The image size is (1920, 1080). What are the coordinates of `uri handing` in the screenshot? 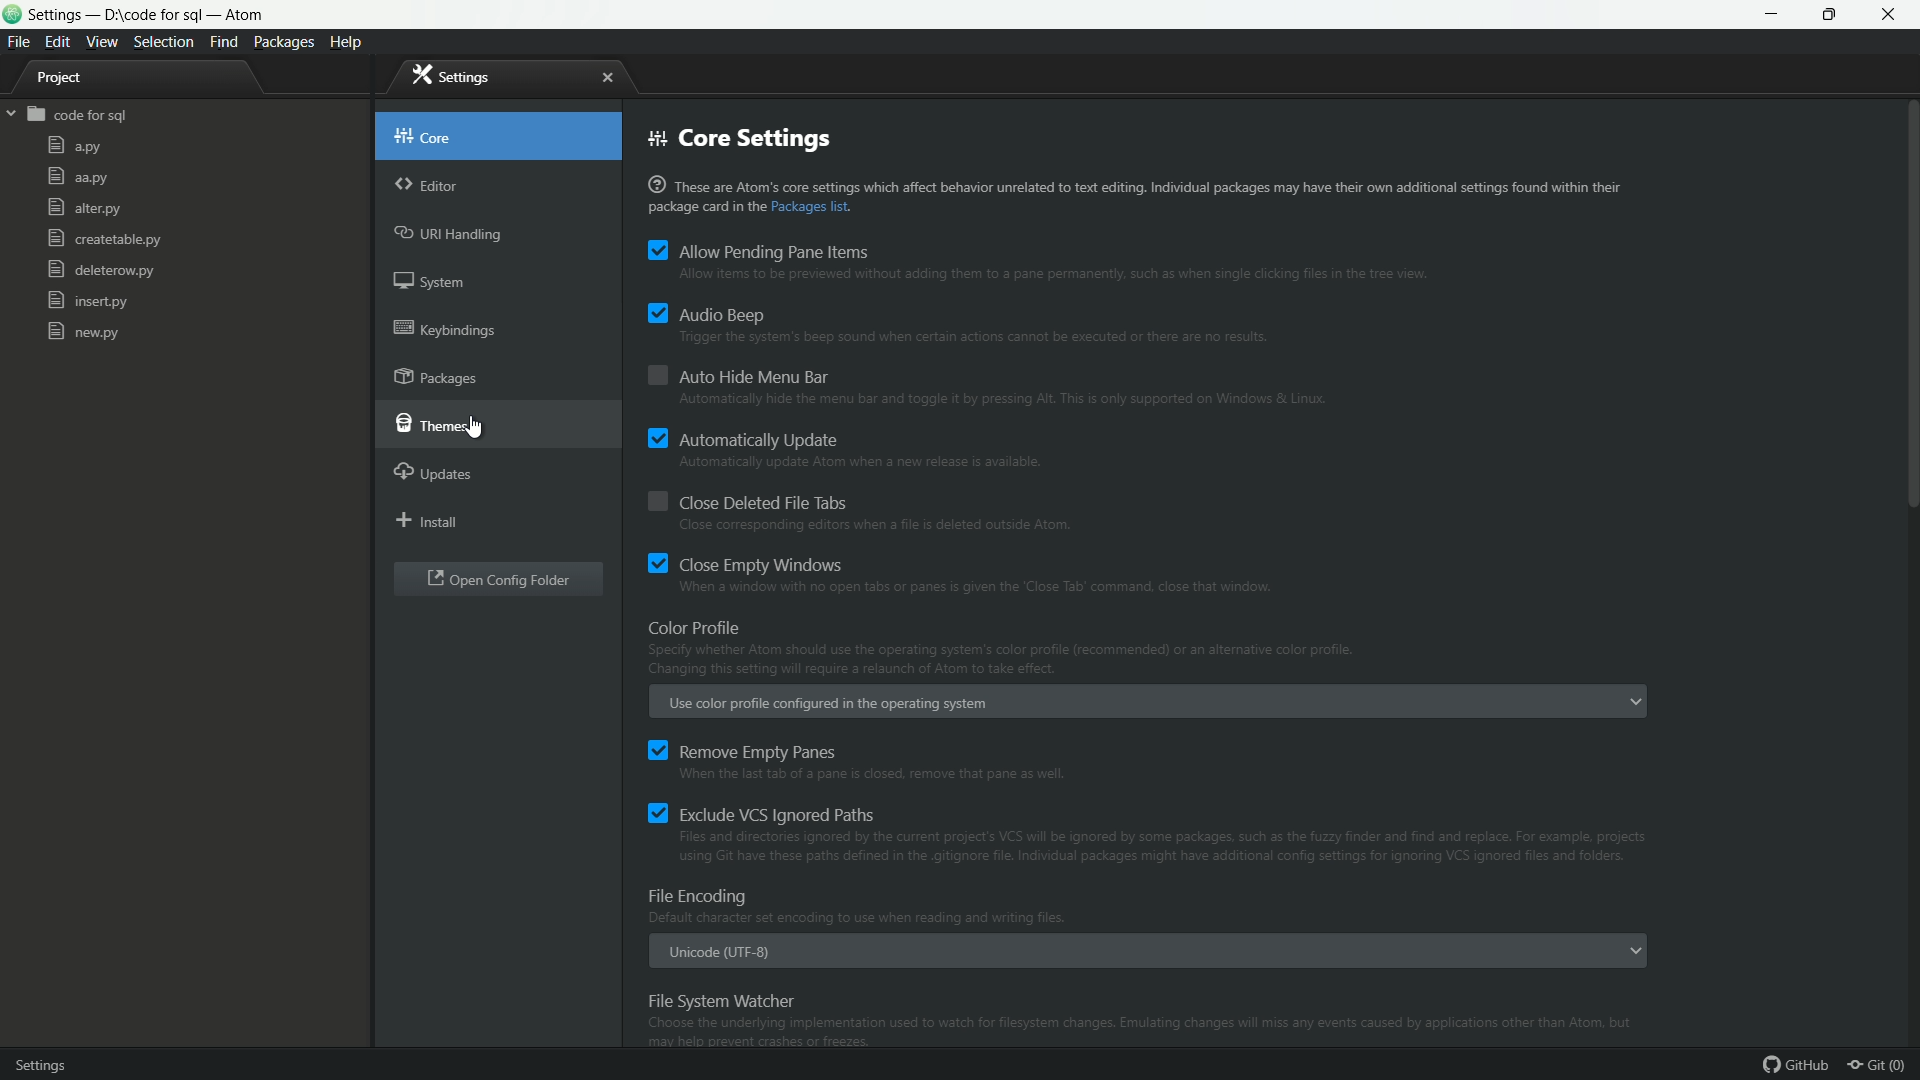 It's located at (451, 235).